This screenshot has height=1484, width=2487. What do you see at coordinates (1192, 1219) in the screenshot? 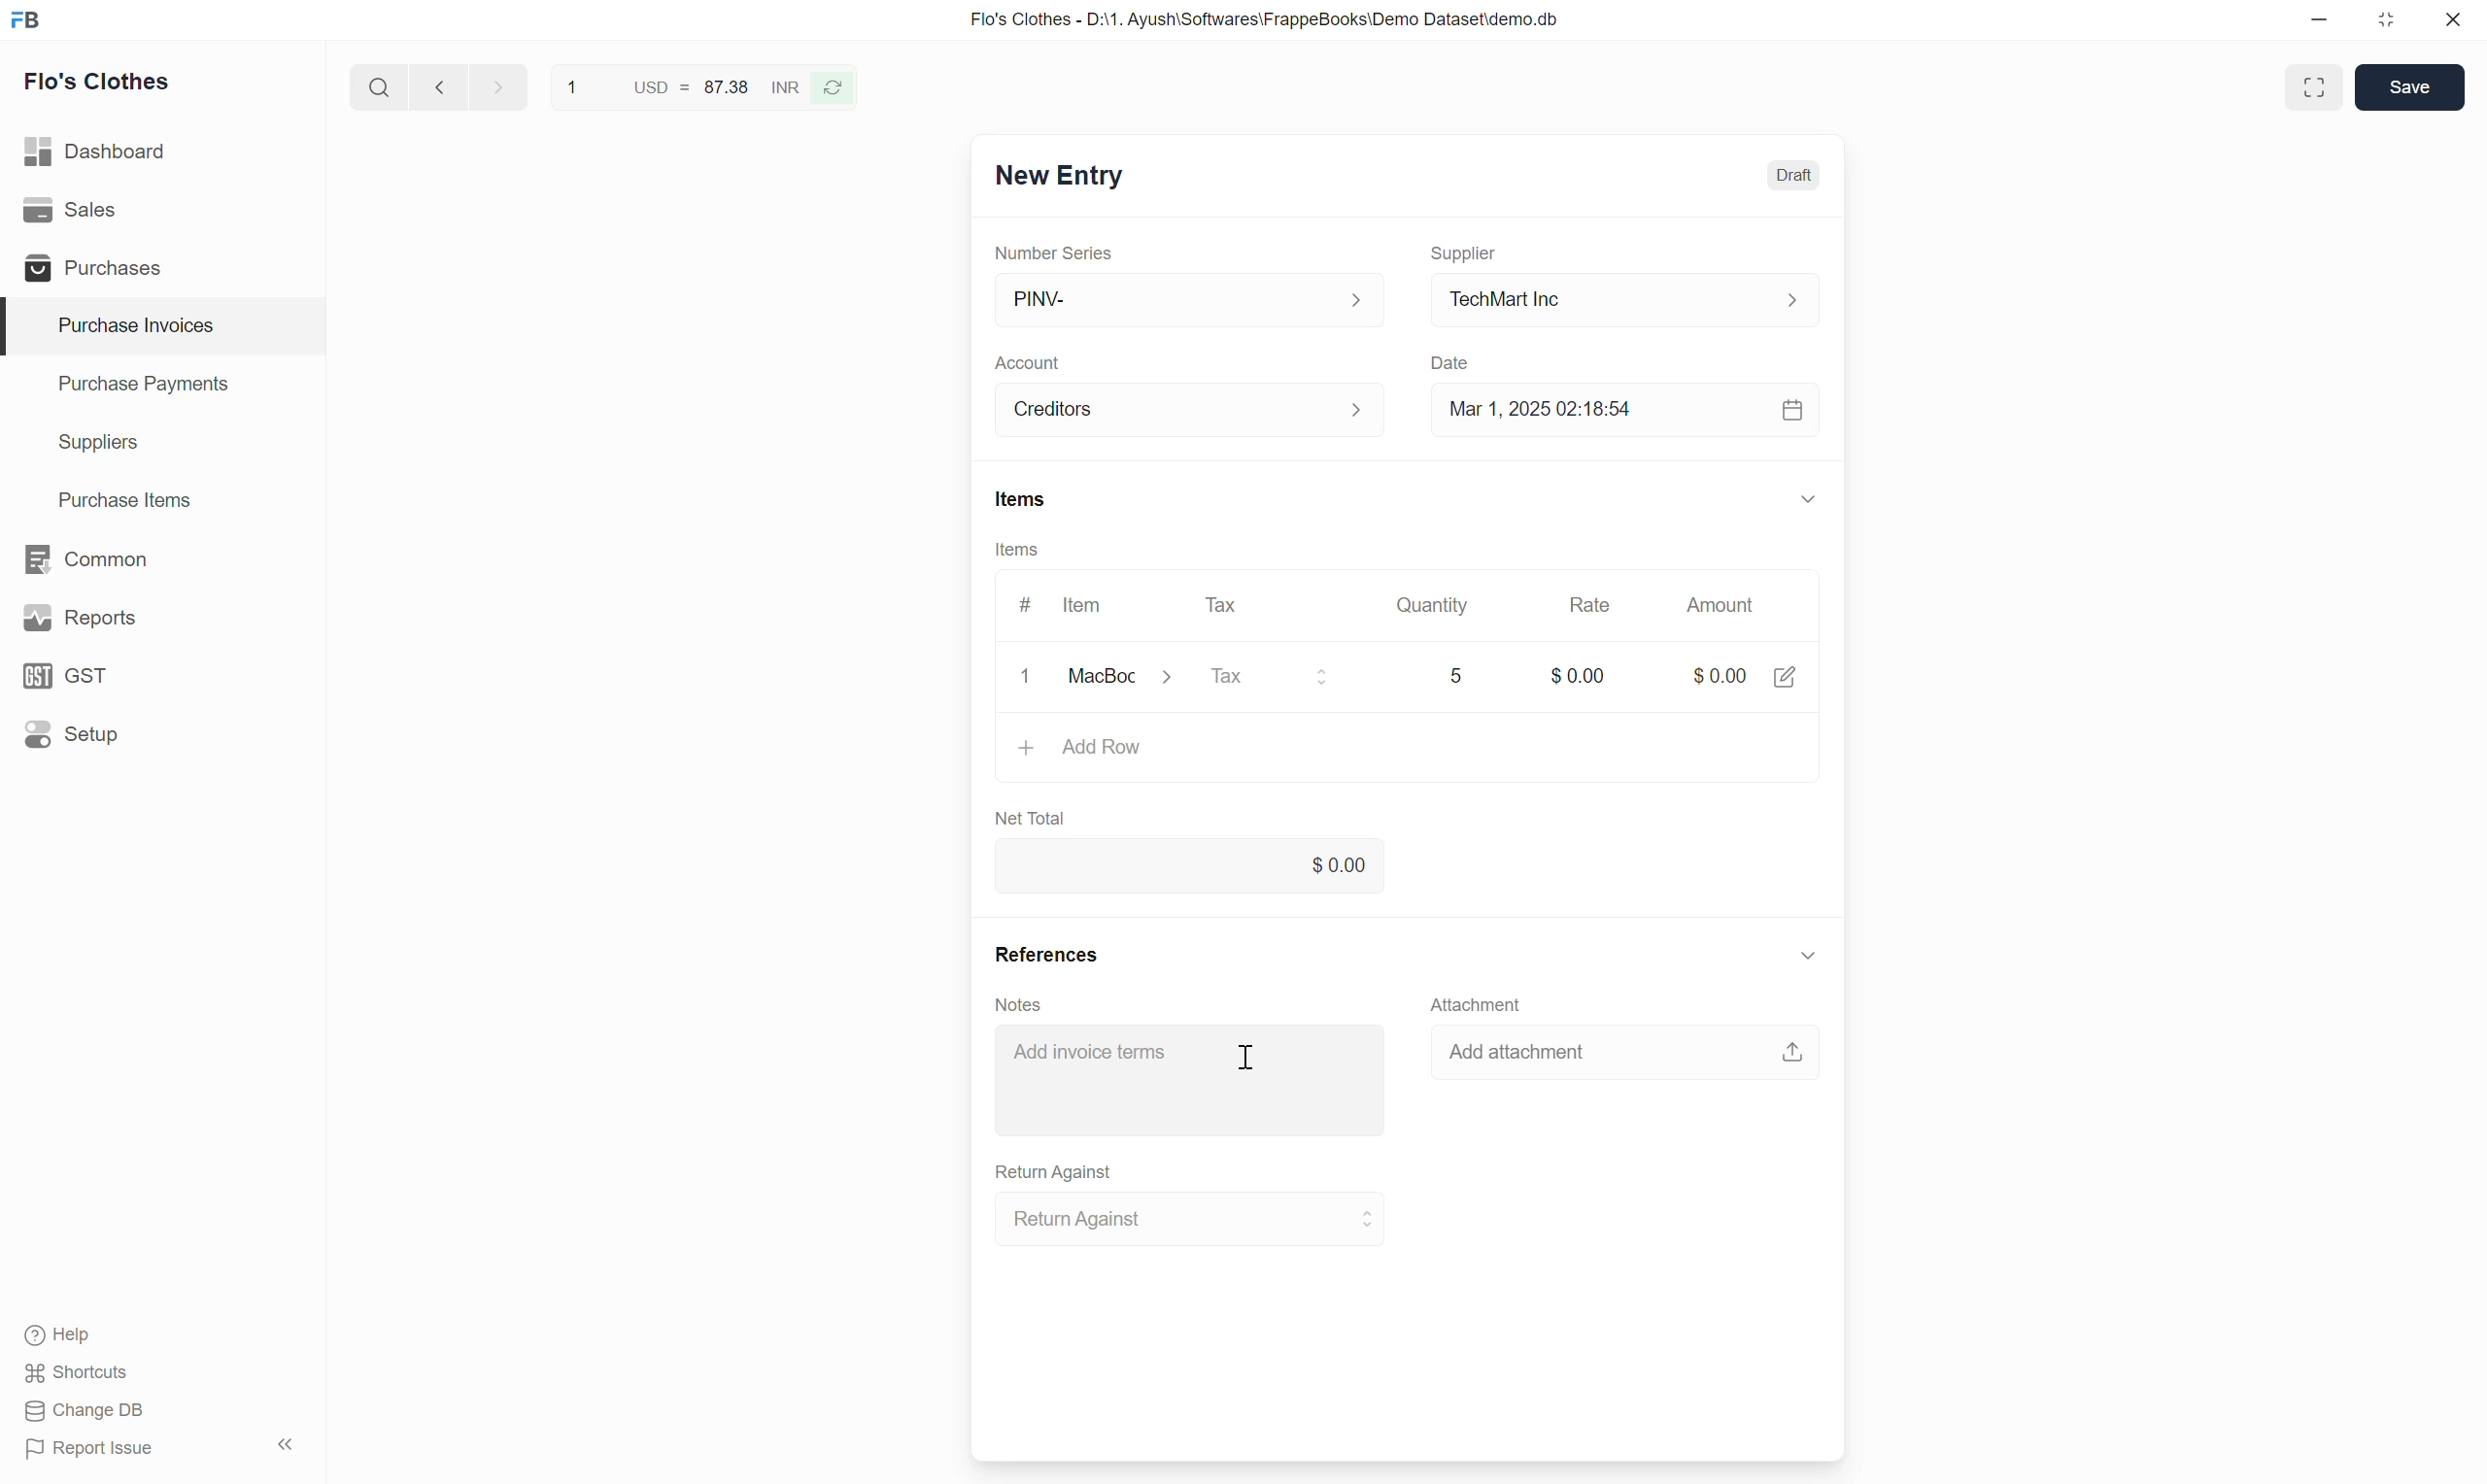
I see `Return Against` at bounding box center [1192, 1219].